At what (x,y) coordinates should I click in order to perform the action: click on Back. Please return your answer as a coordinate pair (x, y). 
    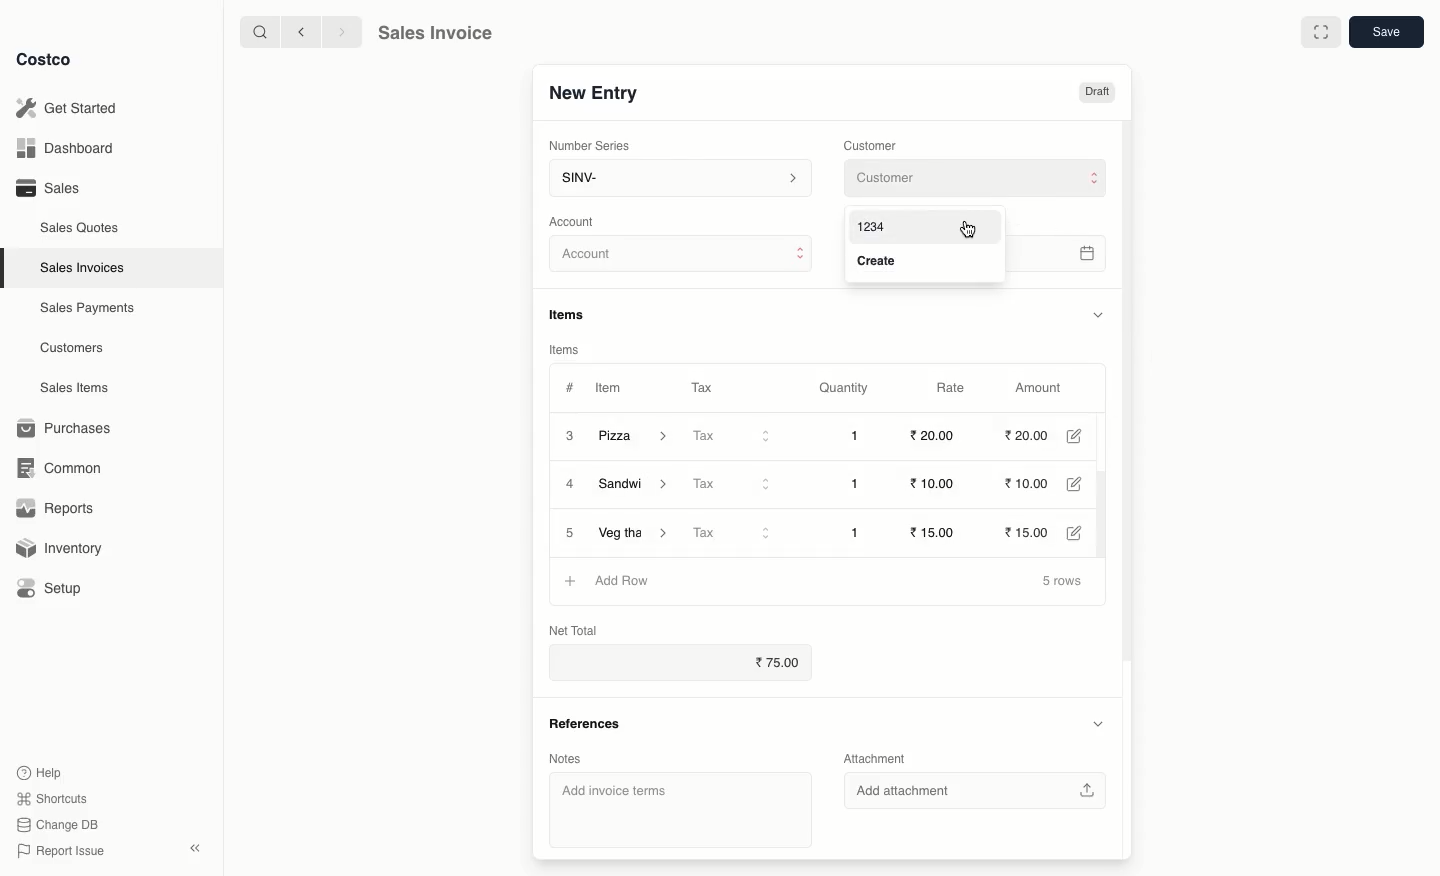
    Looking at the image, I should click on (299, 32).